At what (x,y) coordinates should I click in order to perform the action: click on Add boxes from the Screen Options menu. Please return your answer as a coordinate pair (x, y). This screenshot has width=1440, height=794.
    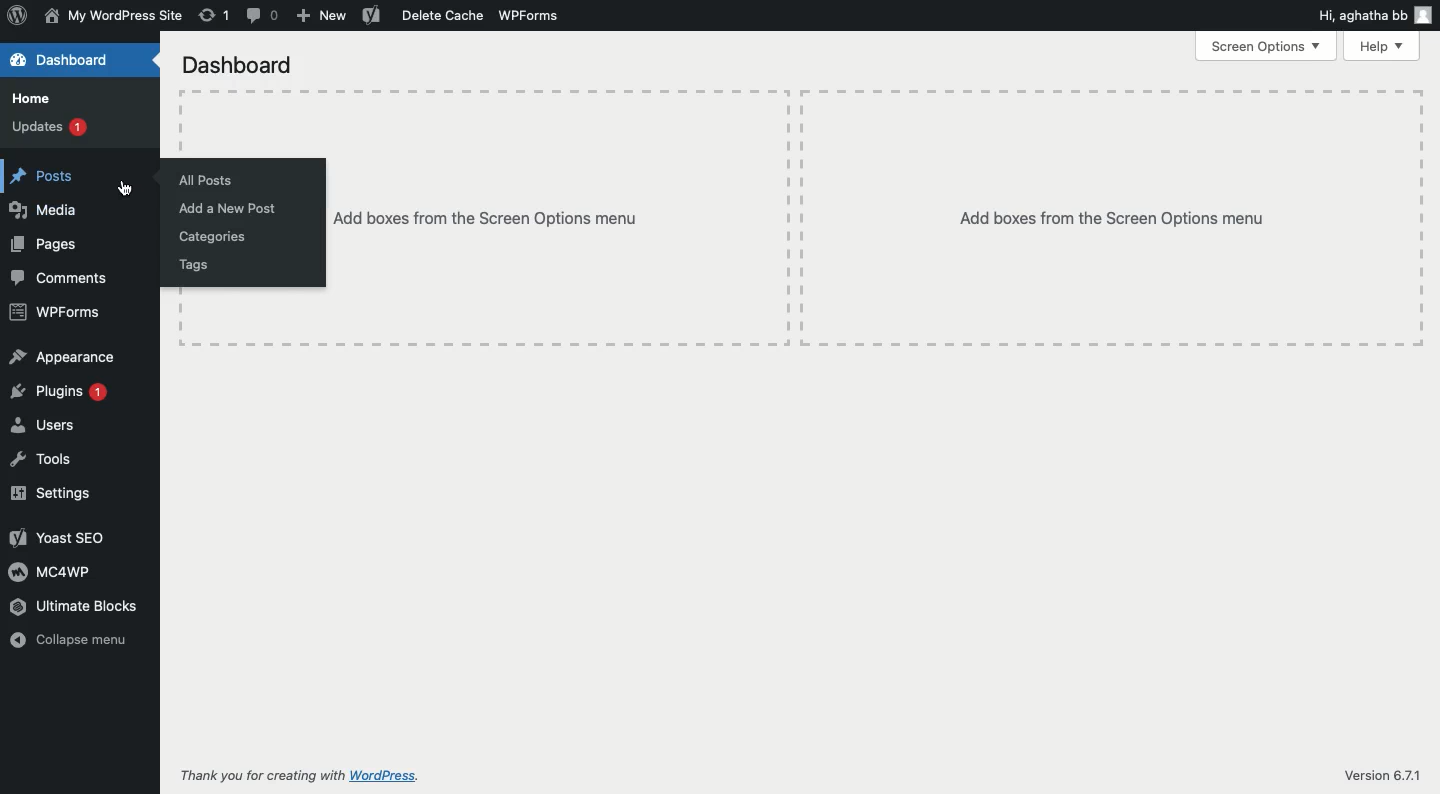
    Looking at the image, I should click on (1119, 206).